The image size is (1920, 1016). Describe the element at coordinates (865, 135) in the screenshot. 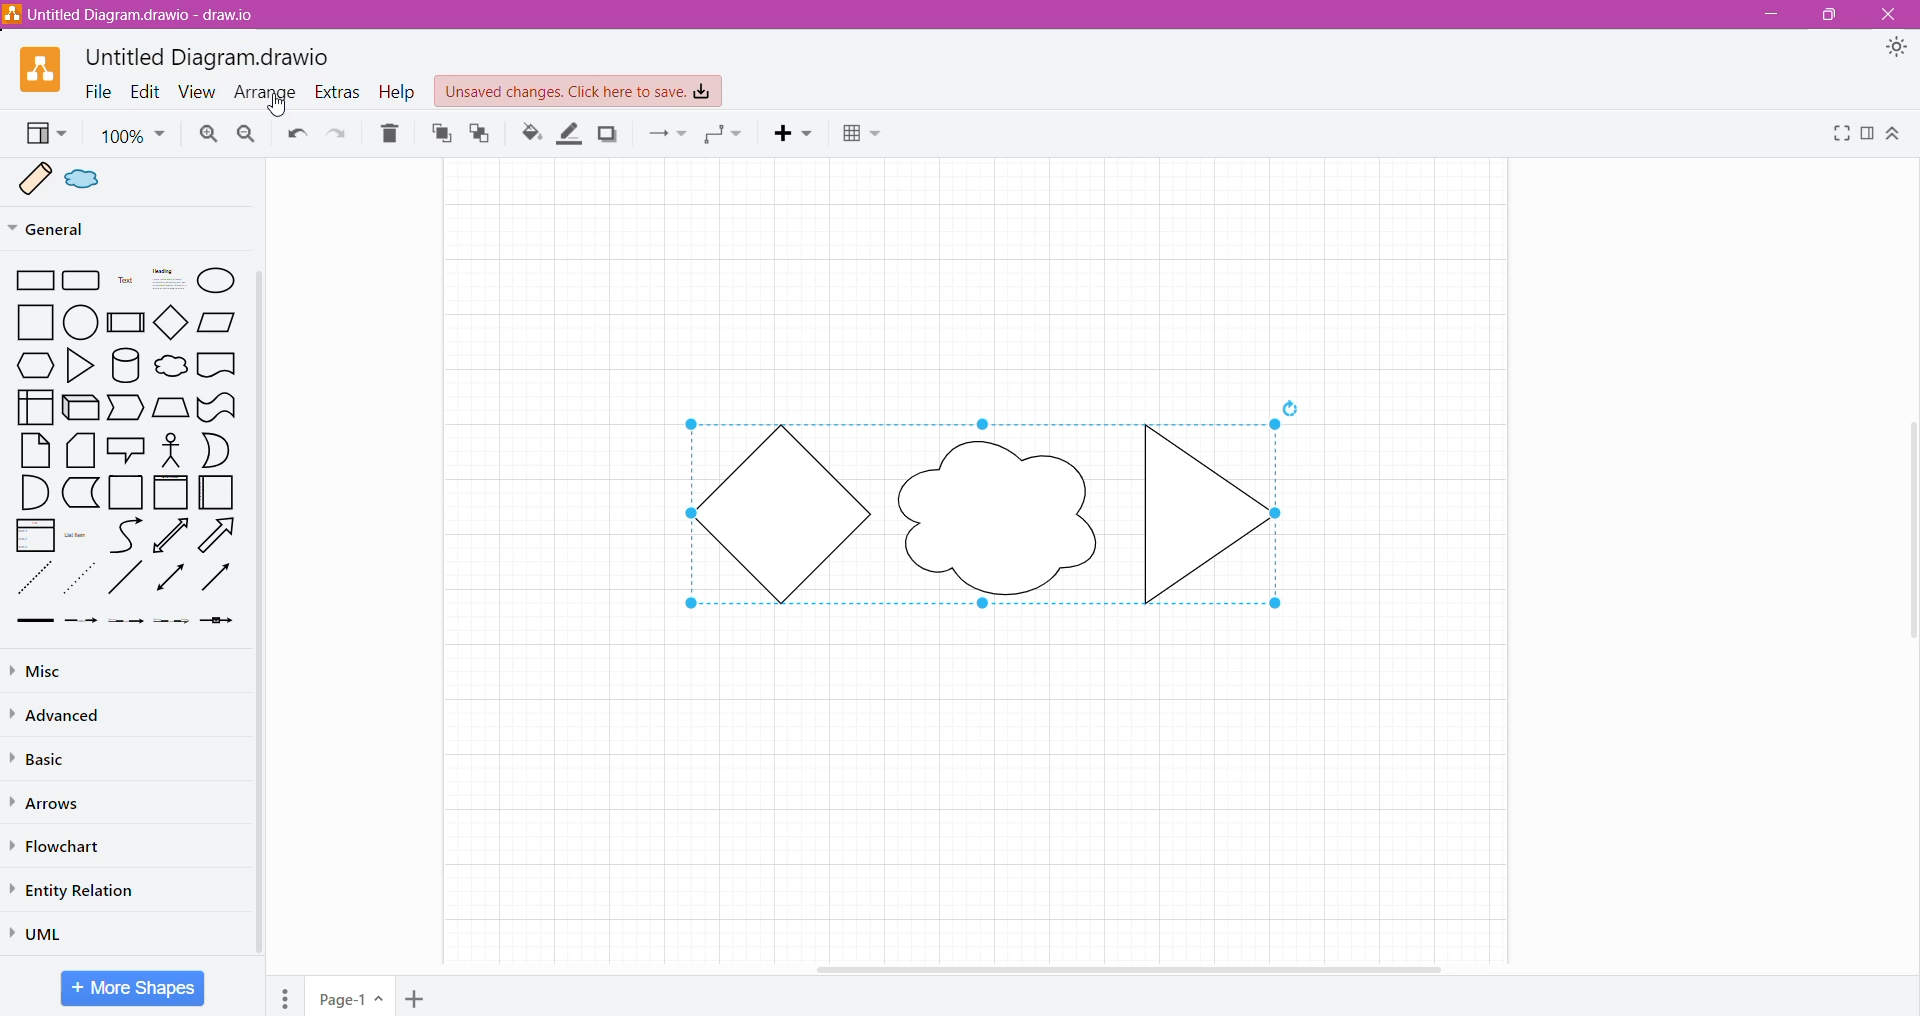

I see `Table` at that location.